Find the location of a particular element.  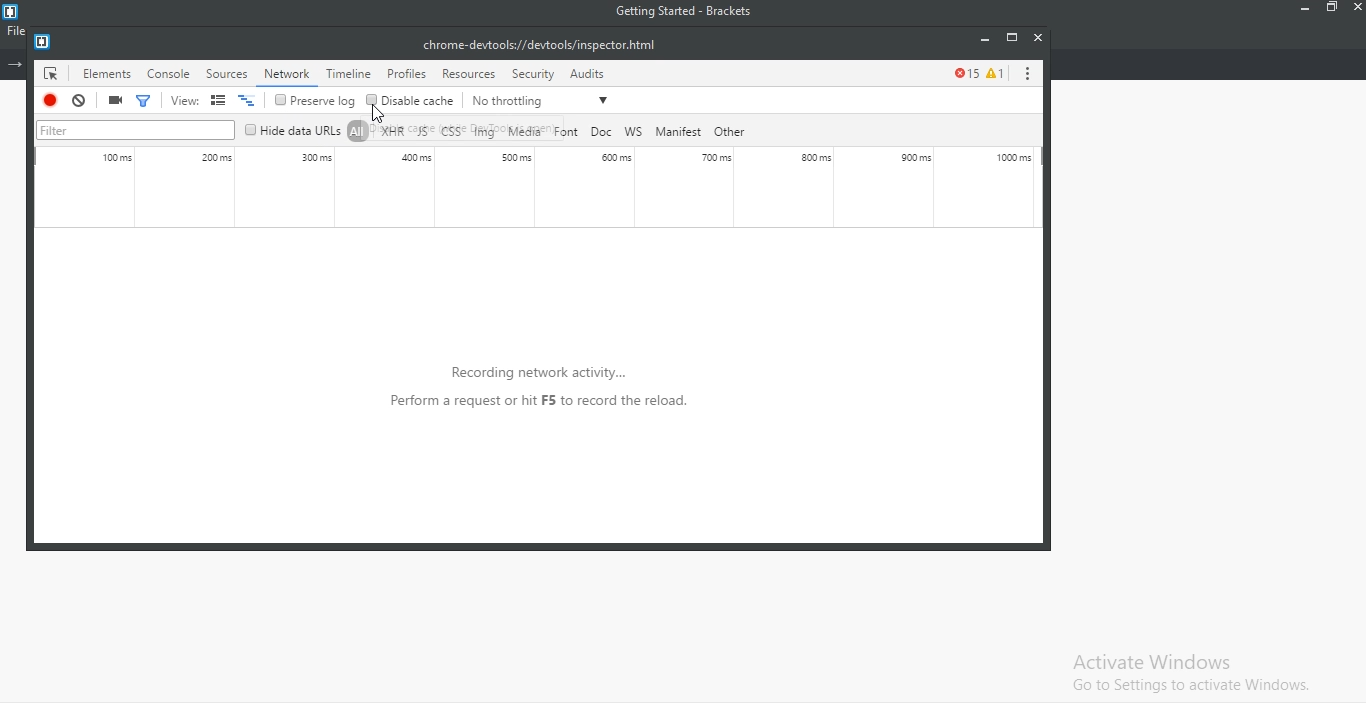

file is located at coordinates (14, 30).